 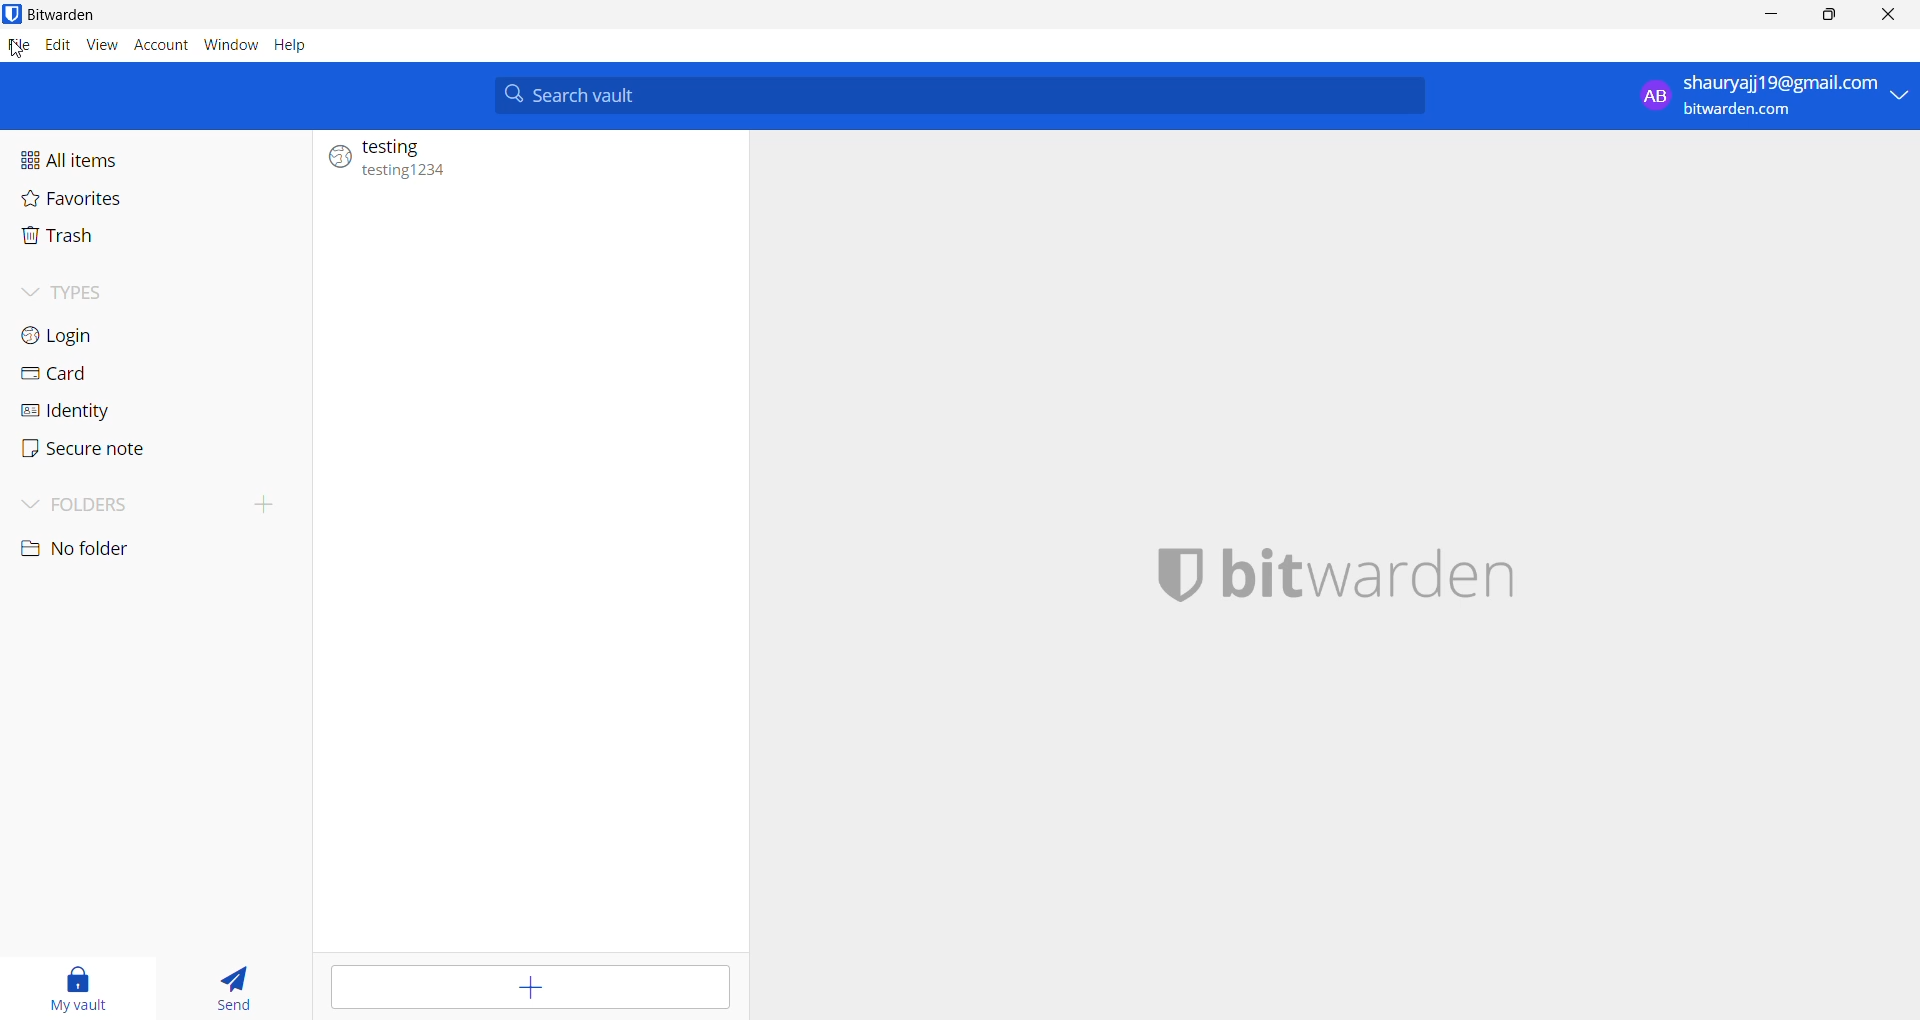 I want to click on login, so click(x=94, y=334).